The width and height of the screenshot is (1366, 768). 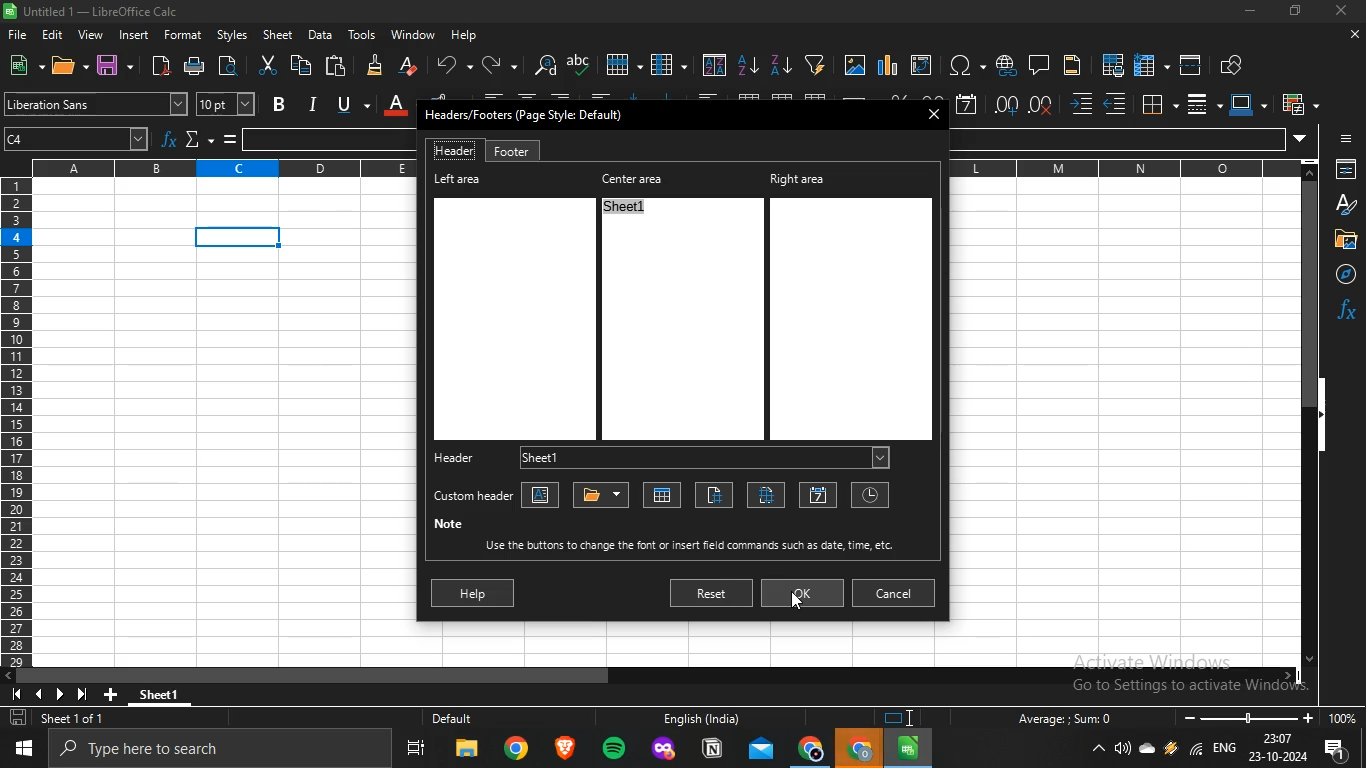 I want to click on wifi, so click(x=1196, y=753).